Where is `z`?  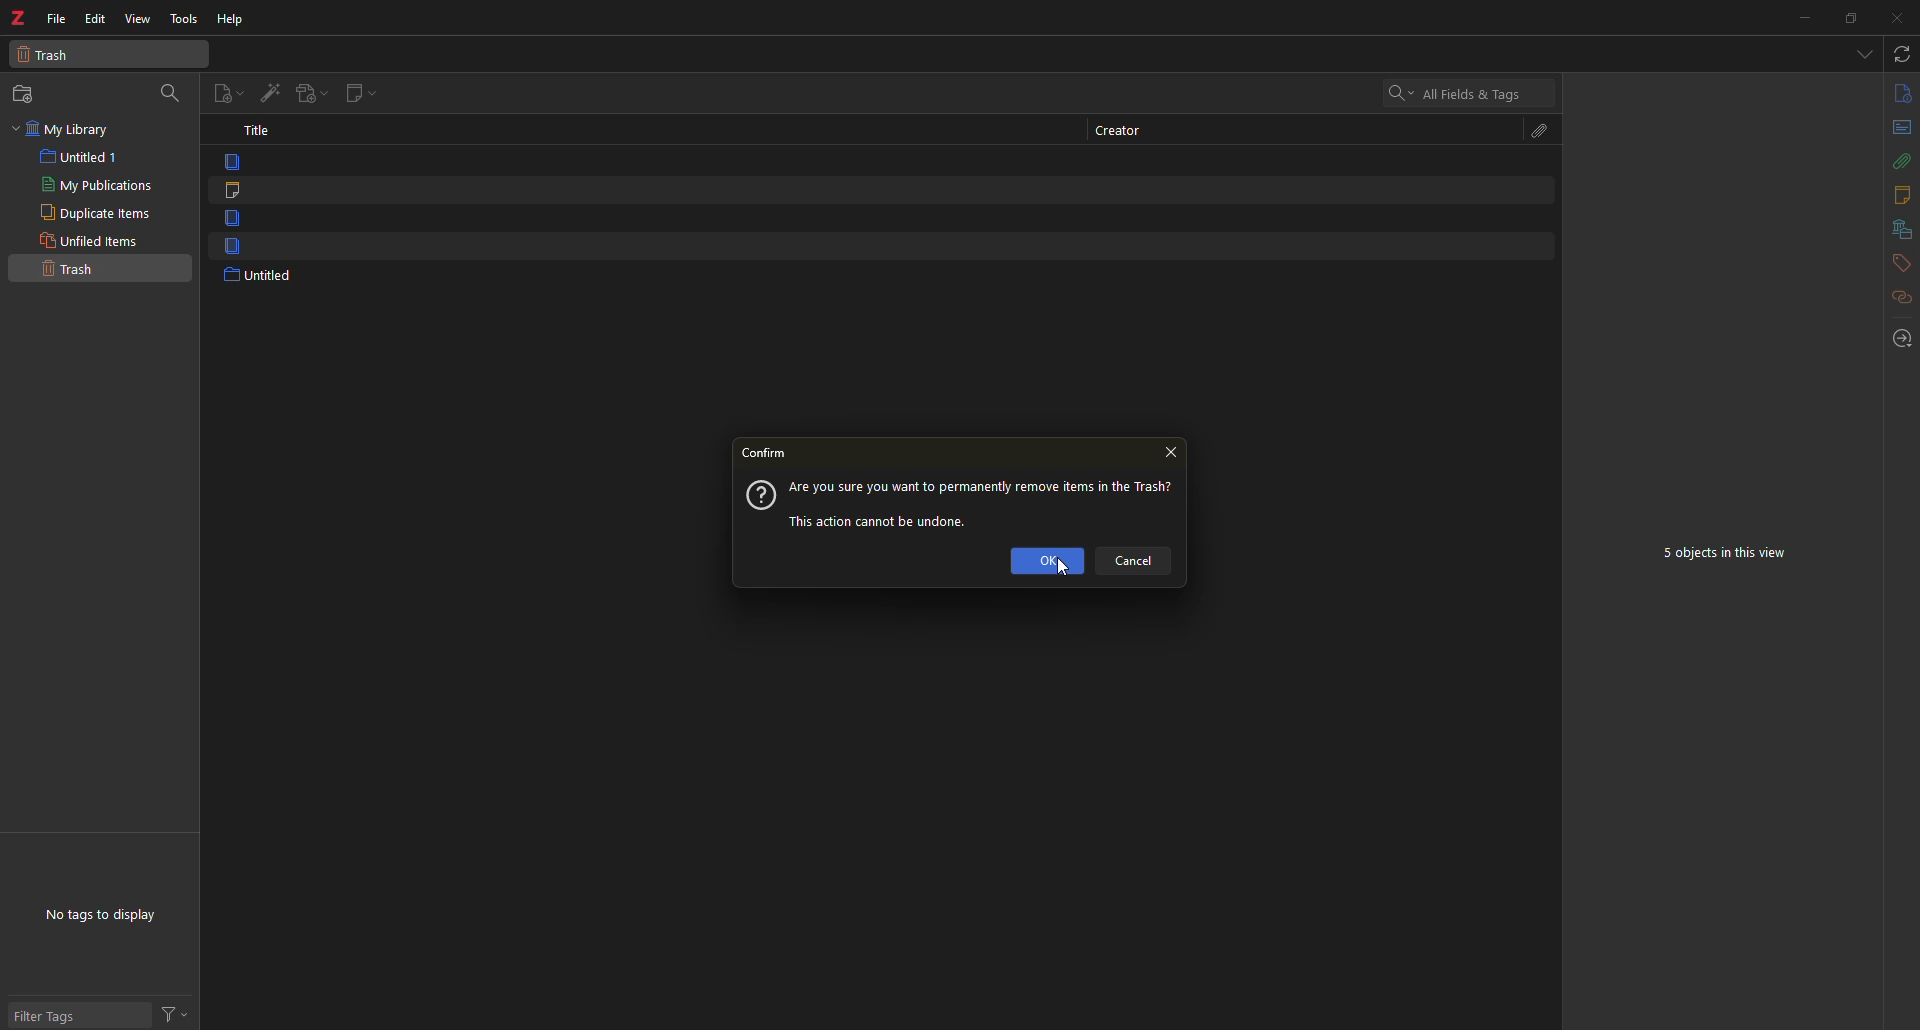
z is located at coordinates (18, 13).